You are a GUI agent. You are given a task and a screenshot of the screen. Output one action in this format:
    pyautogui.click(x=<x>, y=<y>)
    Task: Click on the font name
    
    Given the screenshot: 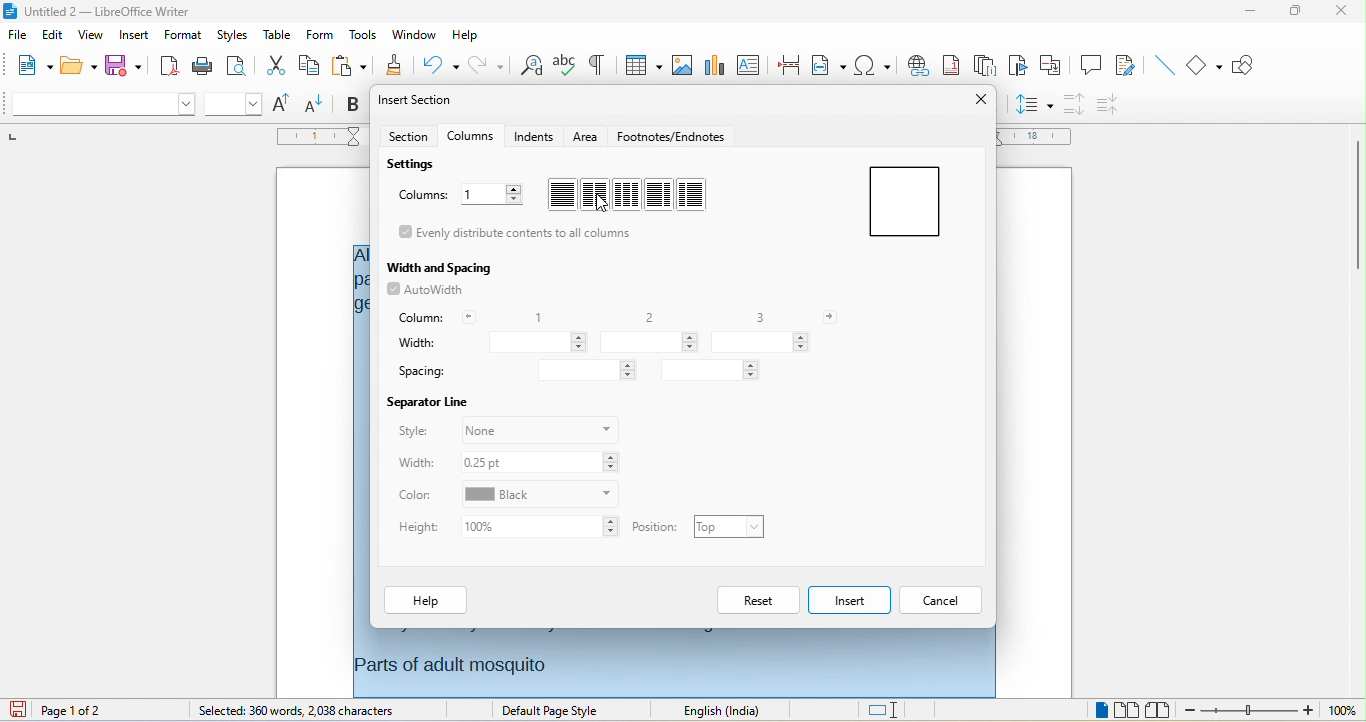 What is the action you would take?
    pyautogui.click(x=99, y=105)
    